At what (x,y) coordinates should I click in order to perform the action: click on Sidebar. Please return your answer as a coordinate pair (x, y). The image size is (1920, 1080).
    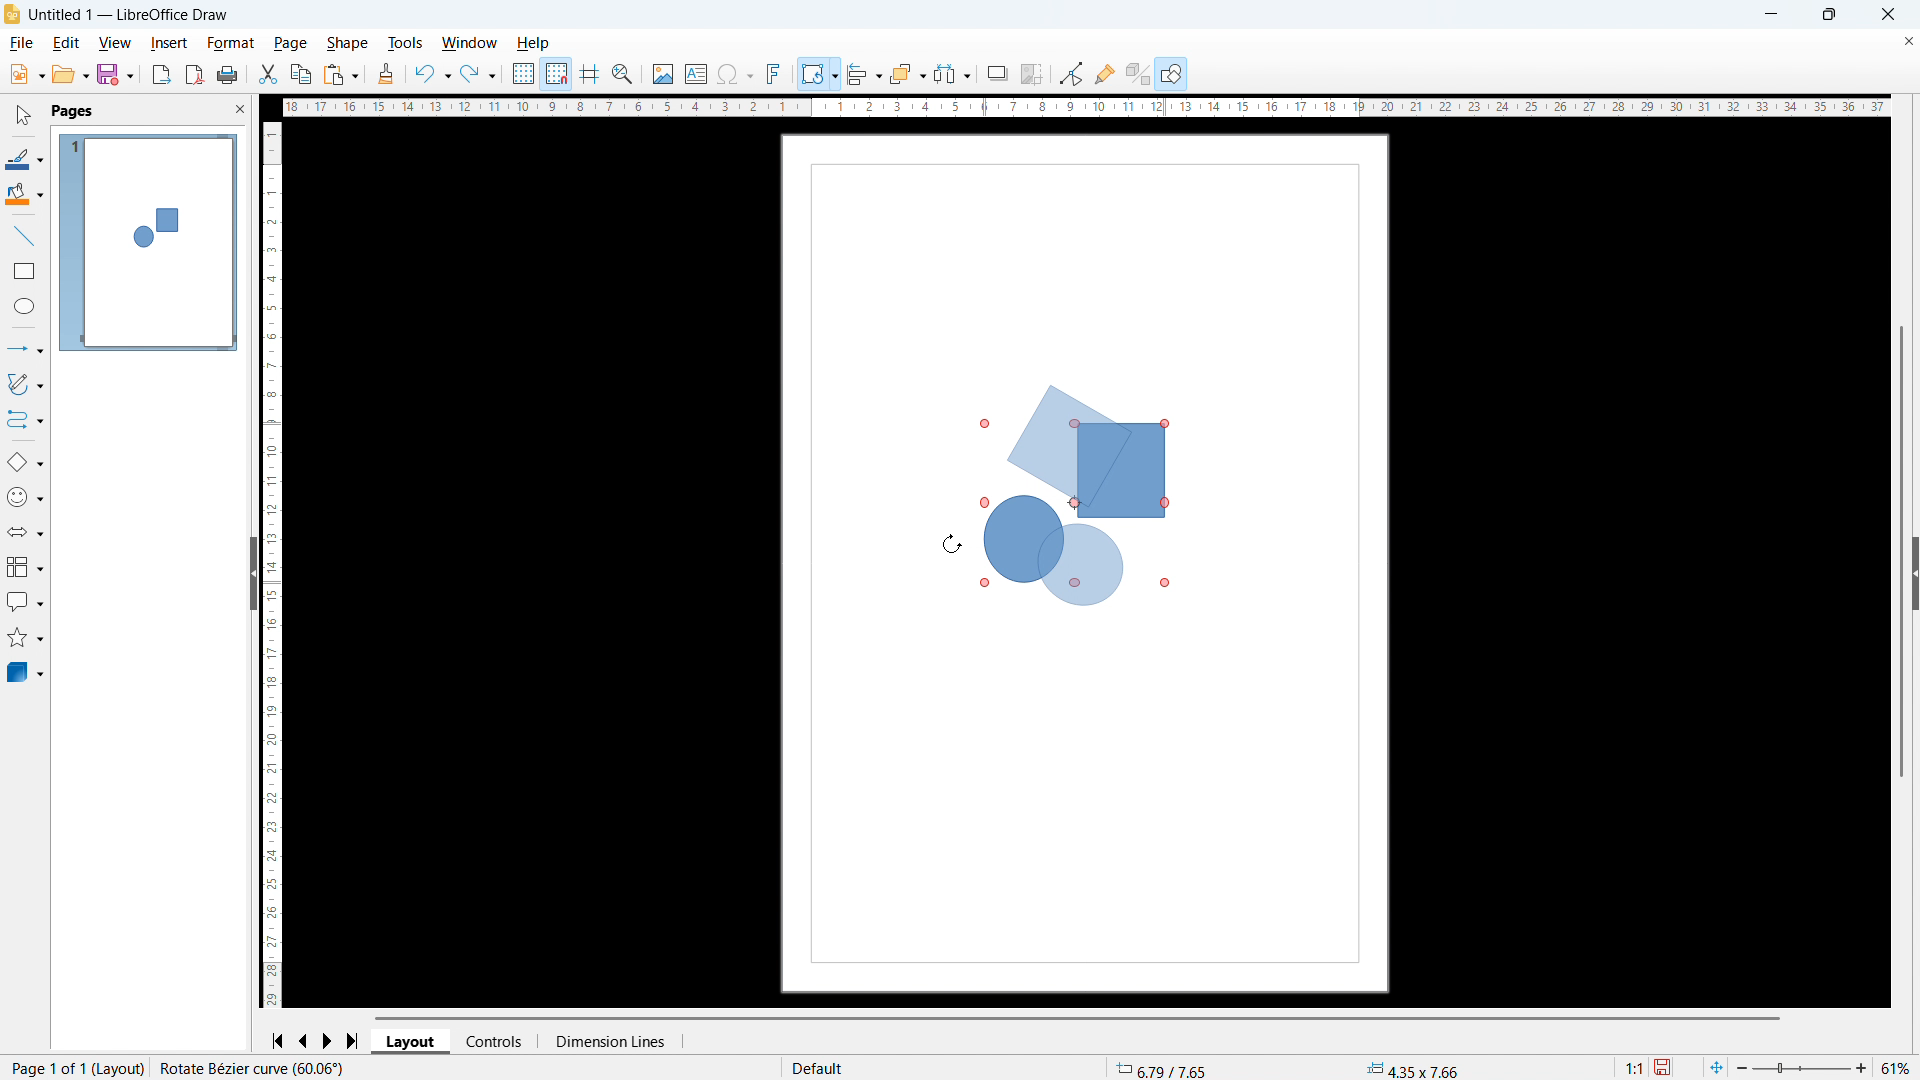
    Looking at the image, I should click on (1908, 572).